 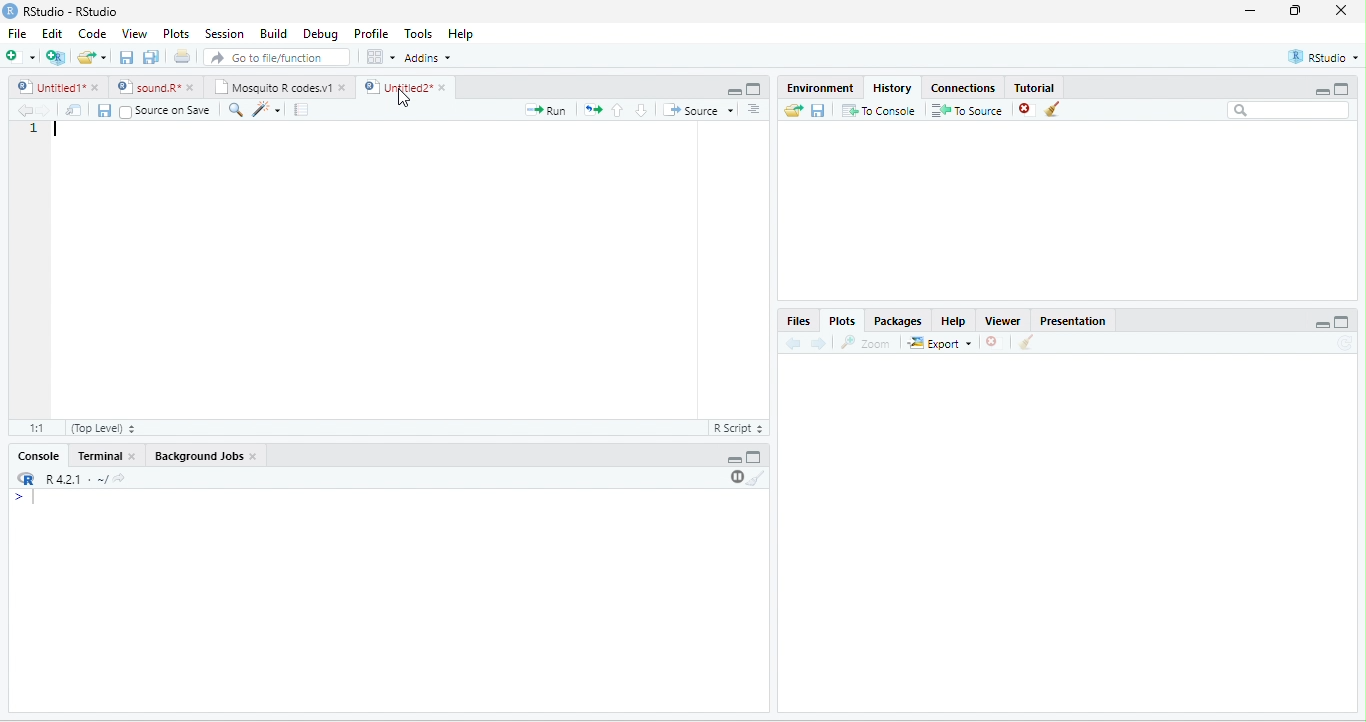 I want to click on Files, so click(x=797, y=322).